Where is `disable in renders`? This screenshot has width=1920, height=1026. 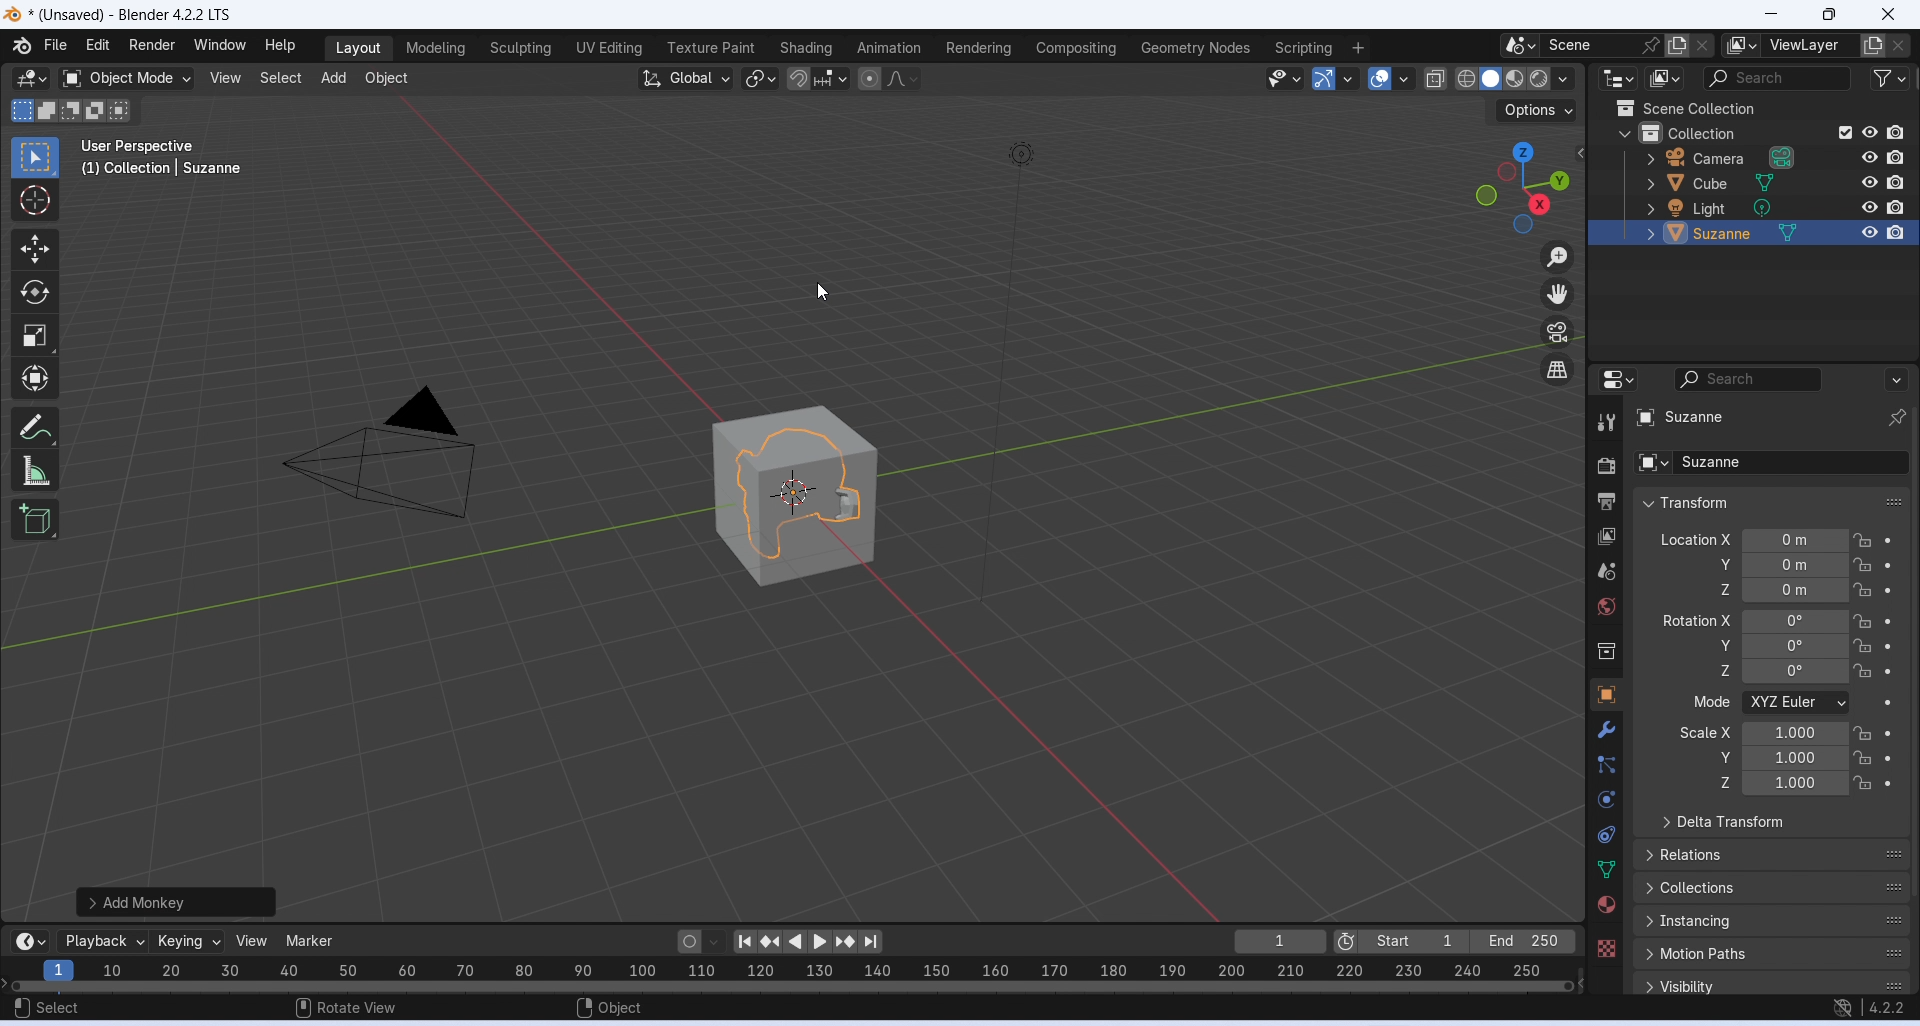
disable in renders is located at coordinates (1896, 206).